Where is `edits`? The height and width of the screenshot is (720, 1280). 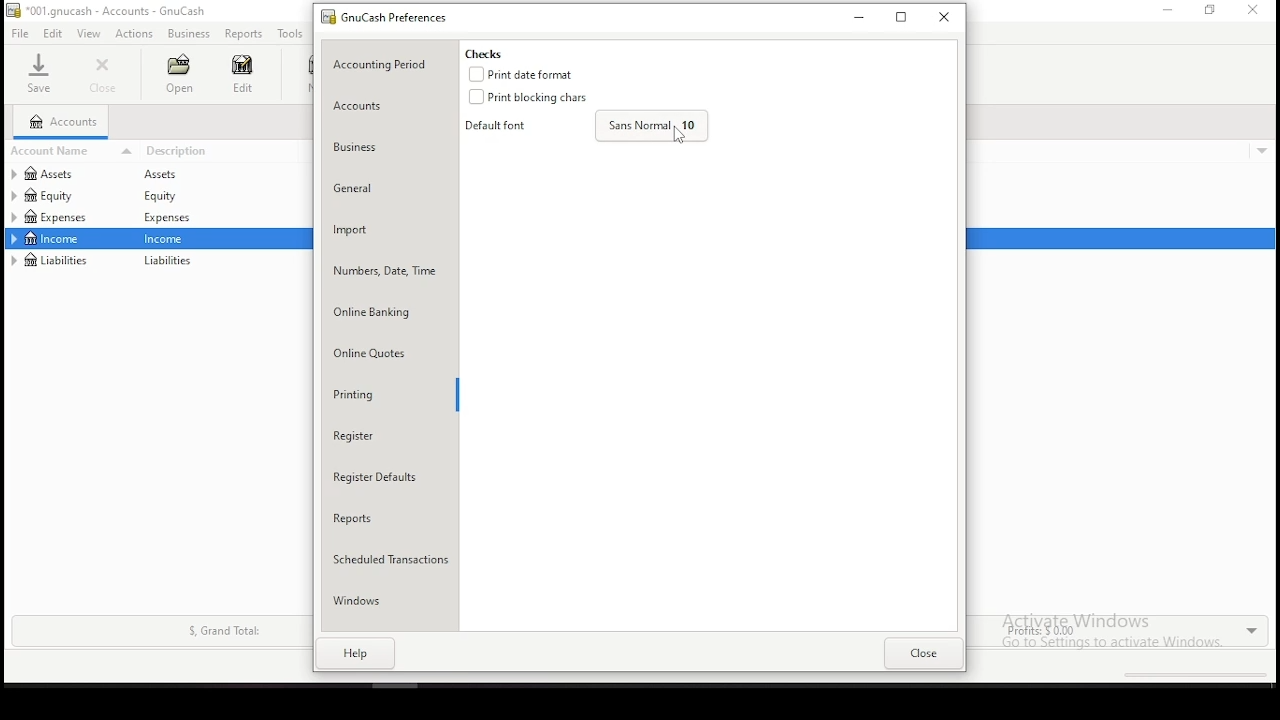 edits is located at coordinates (54, 33).